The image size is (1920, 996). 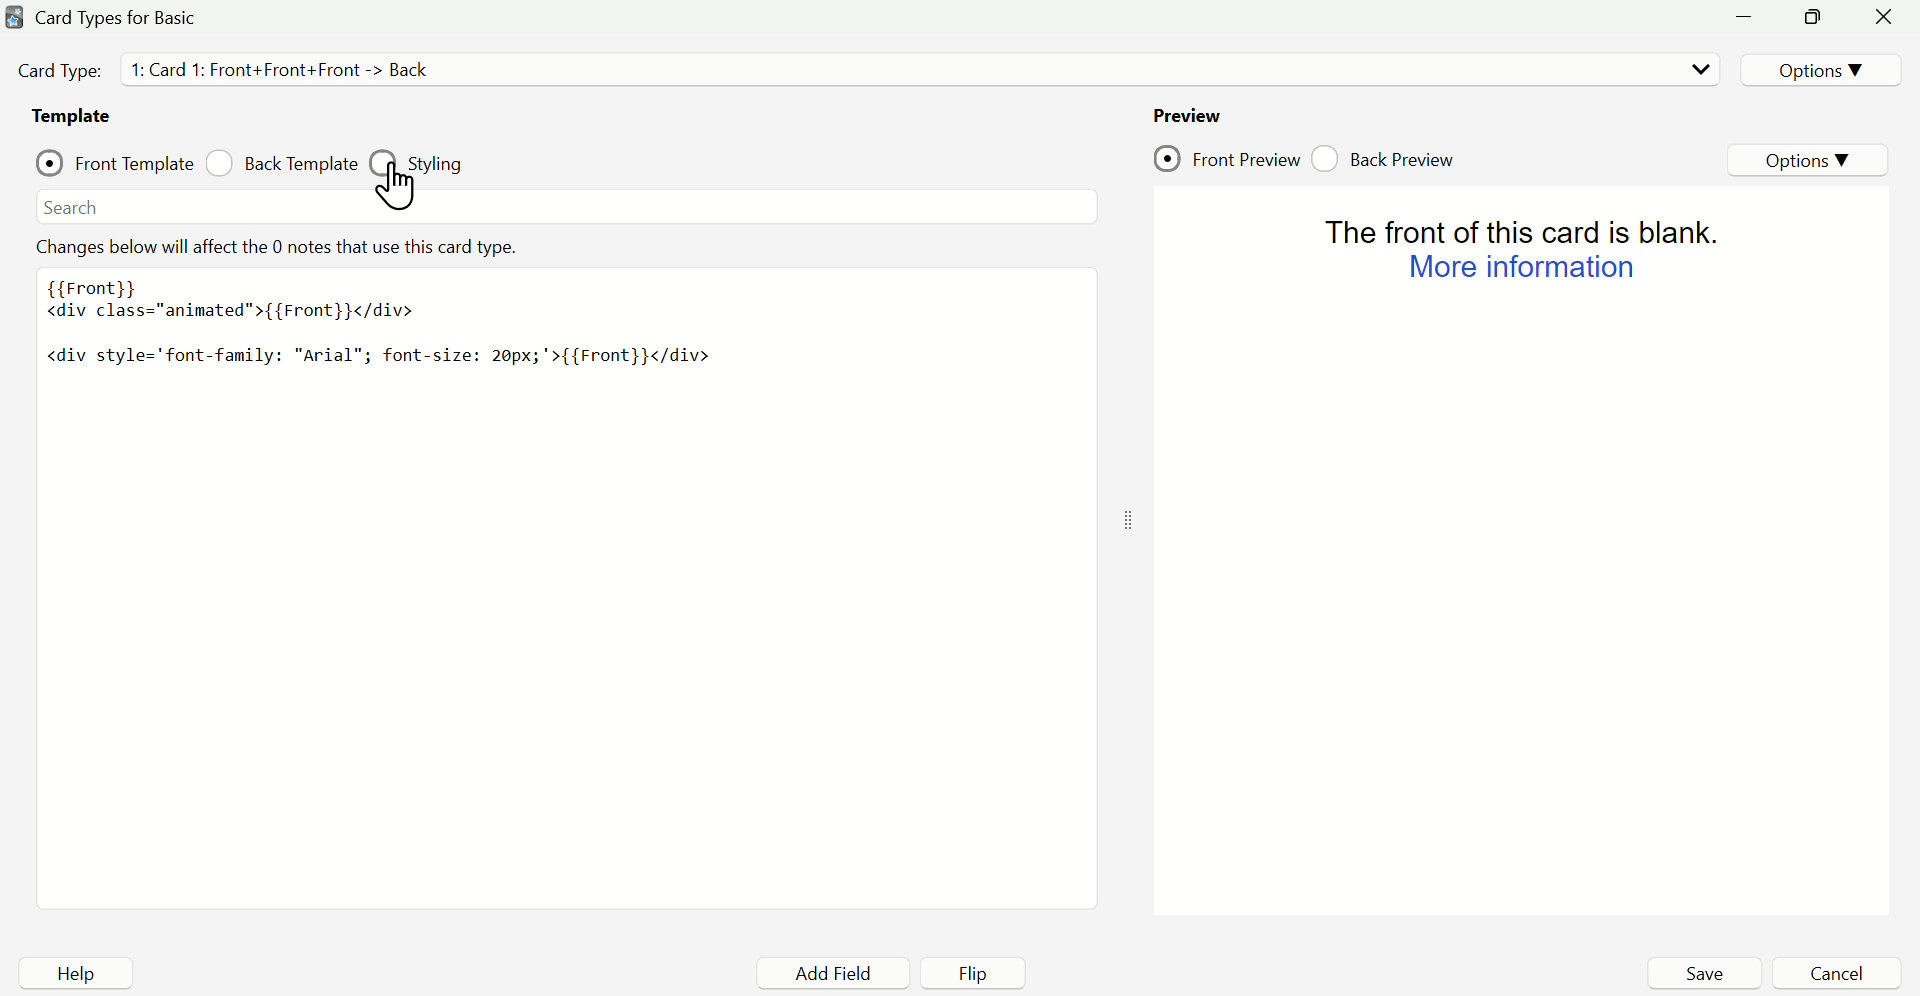 I want to click on Card Type, so click(x=125, y=19).